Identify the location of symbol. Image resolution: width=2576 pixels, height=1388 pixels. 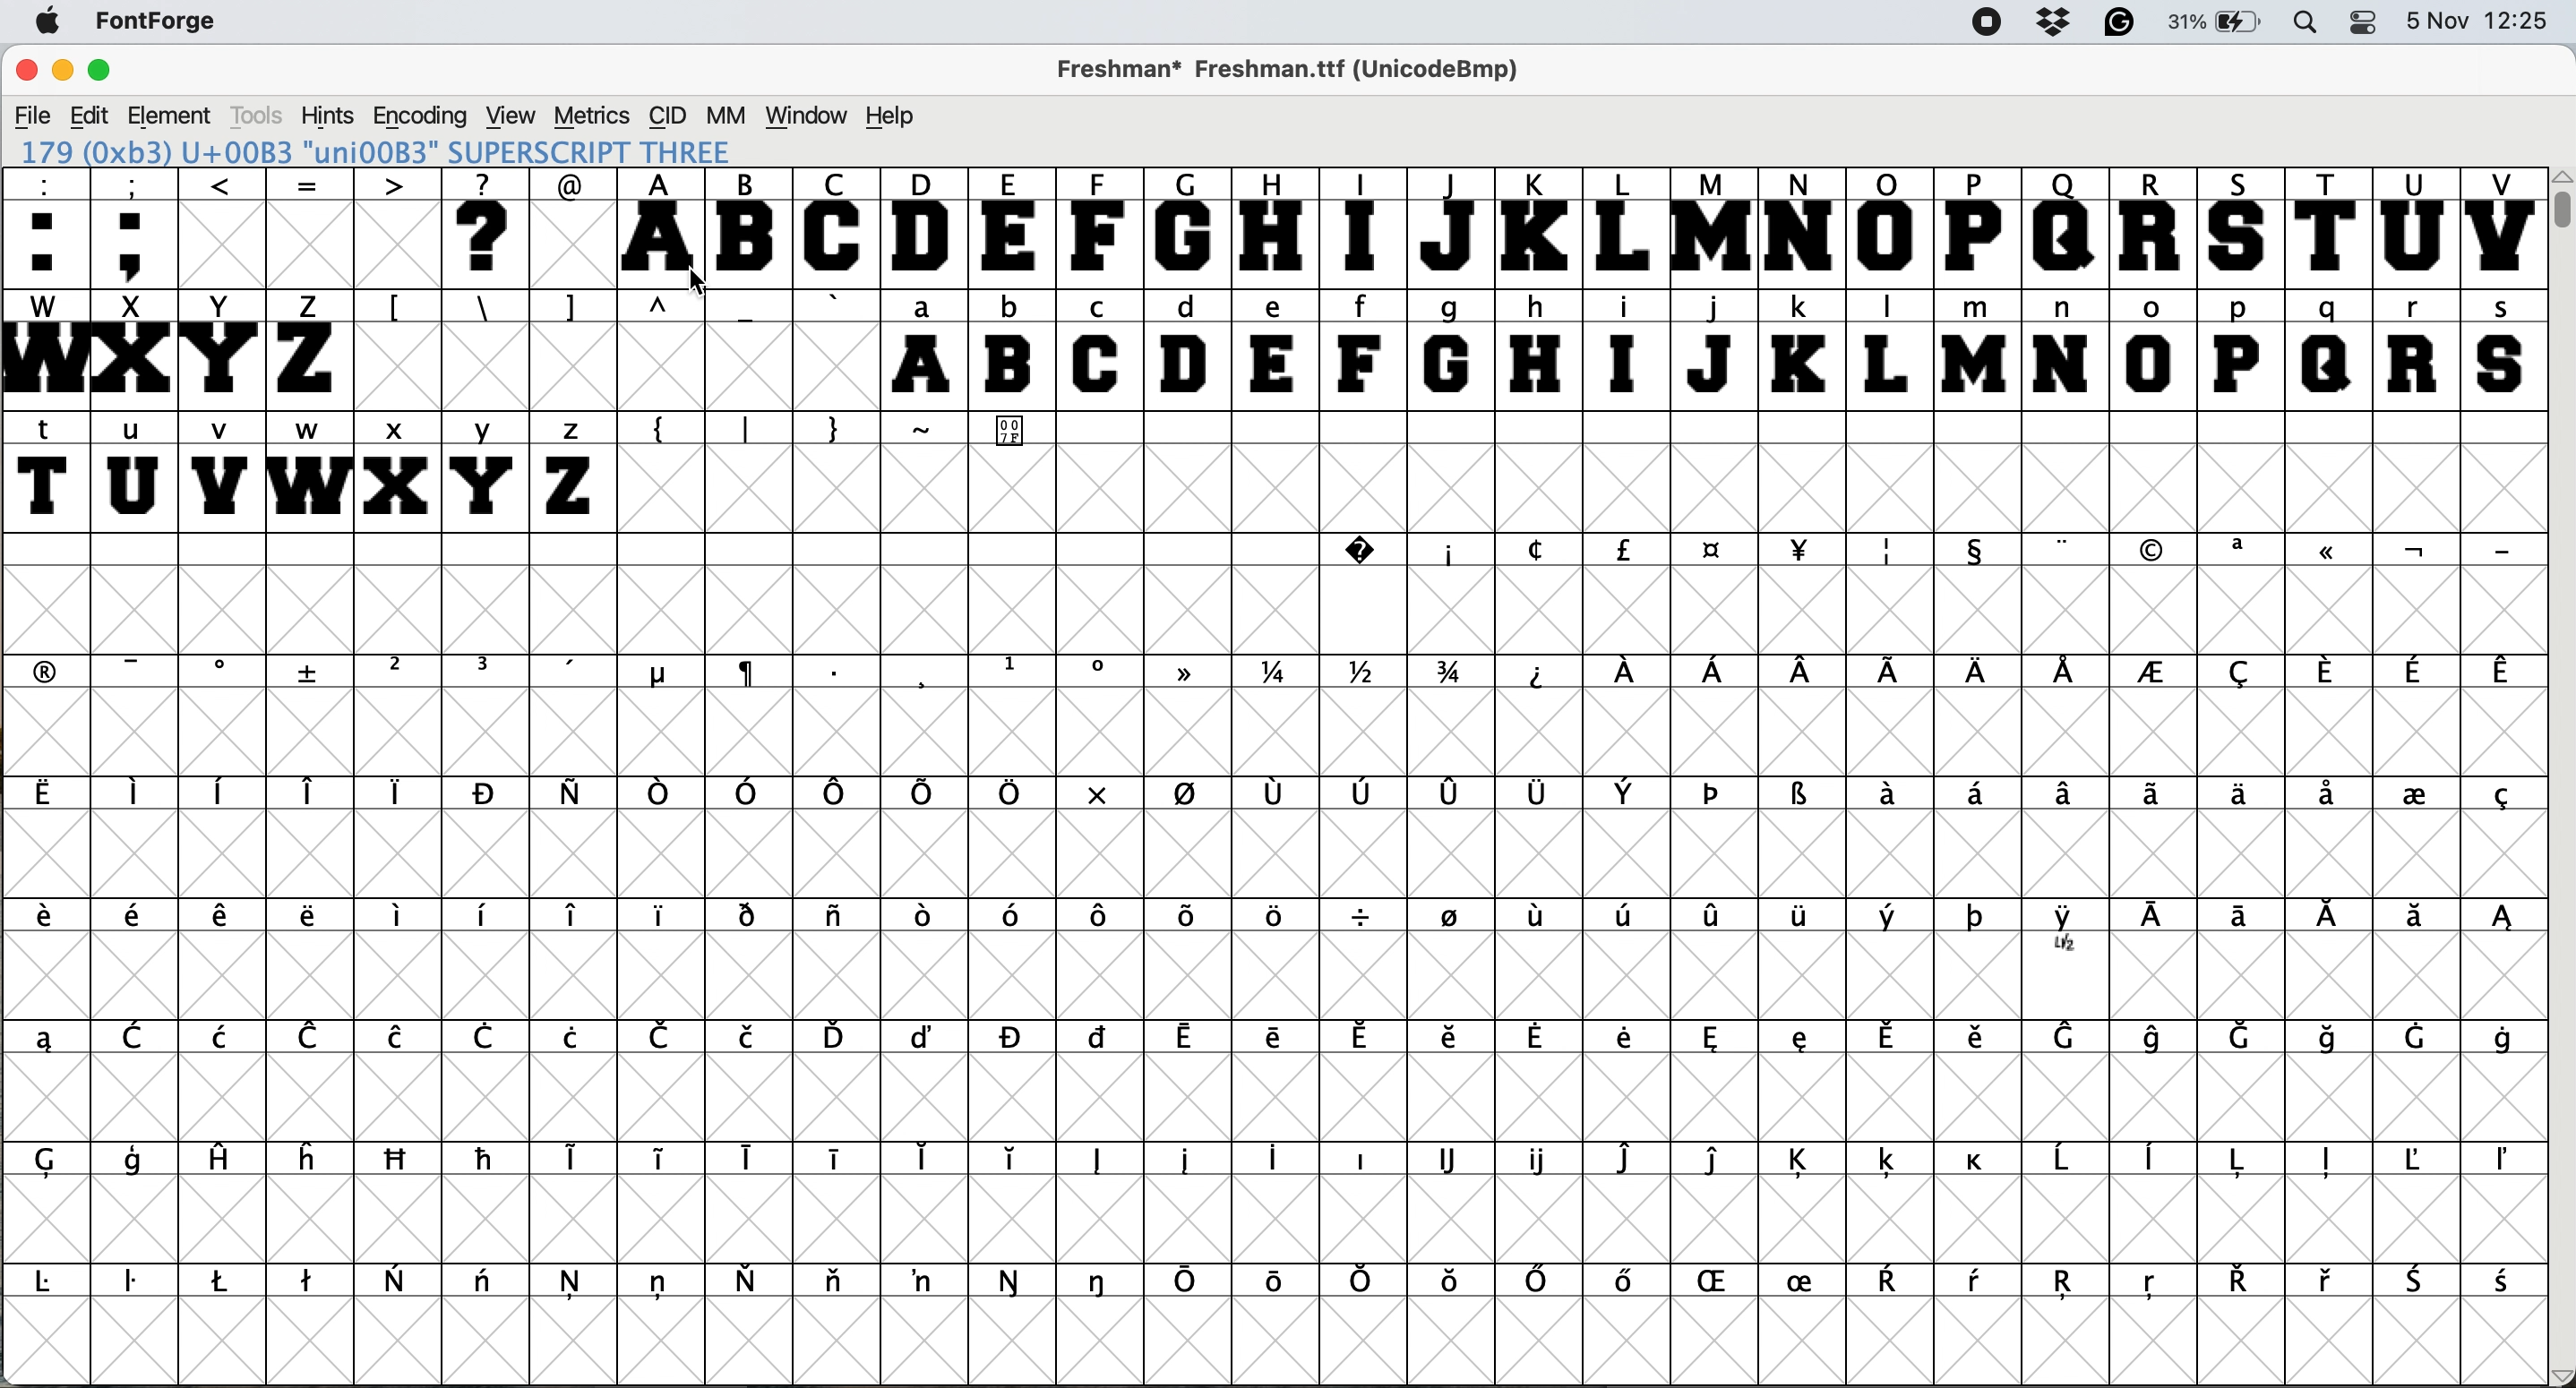
(839, 919).